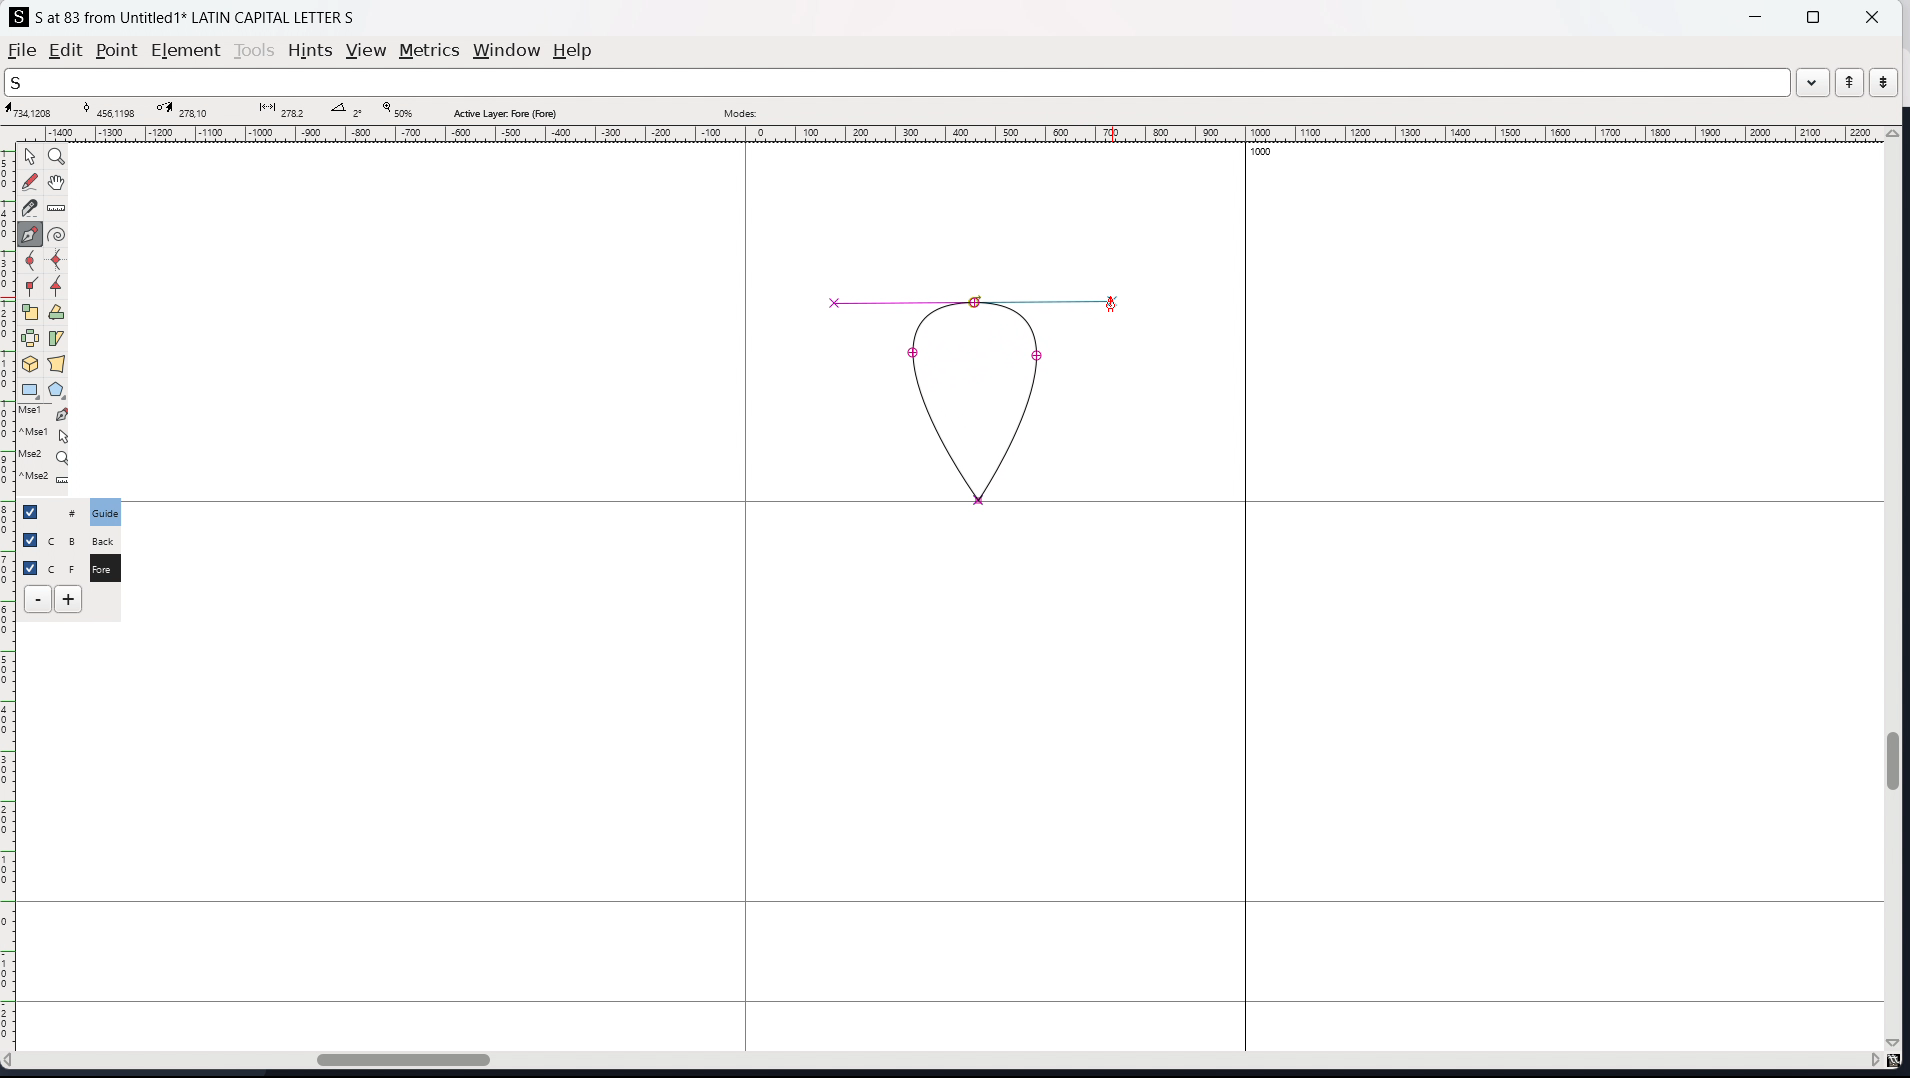 The width and height of the screenshot is (1910, 1078). I want to click on horizontal ruler, so click(945, 134).